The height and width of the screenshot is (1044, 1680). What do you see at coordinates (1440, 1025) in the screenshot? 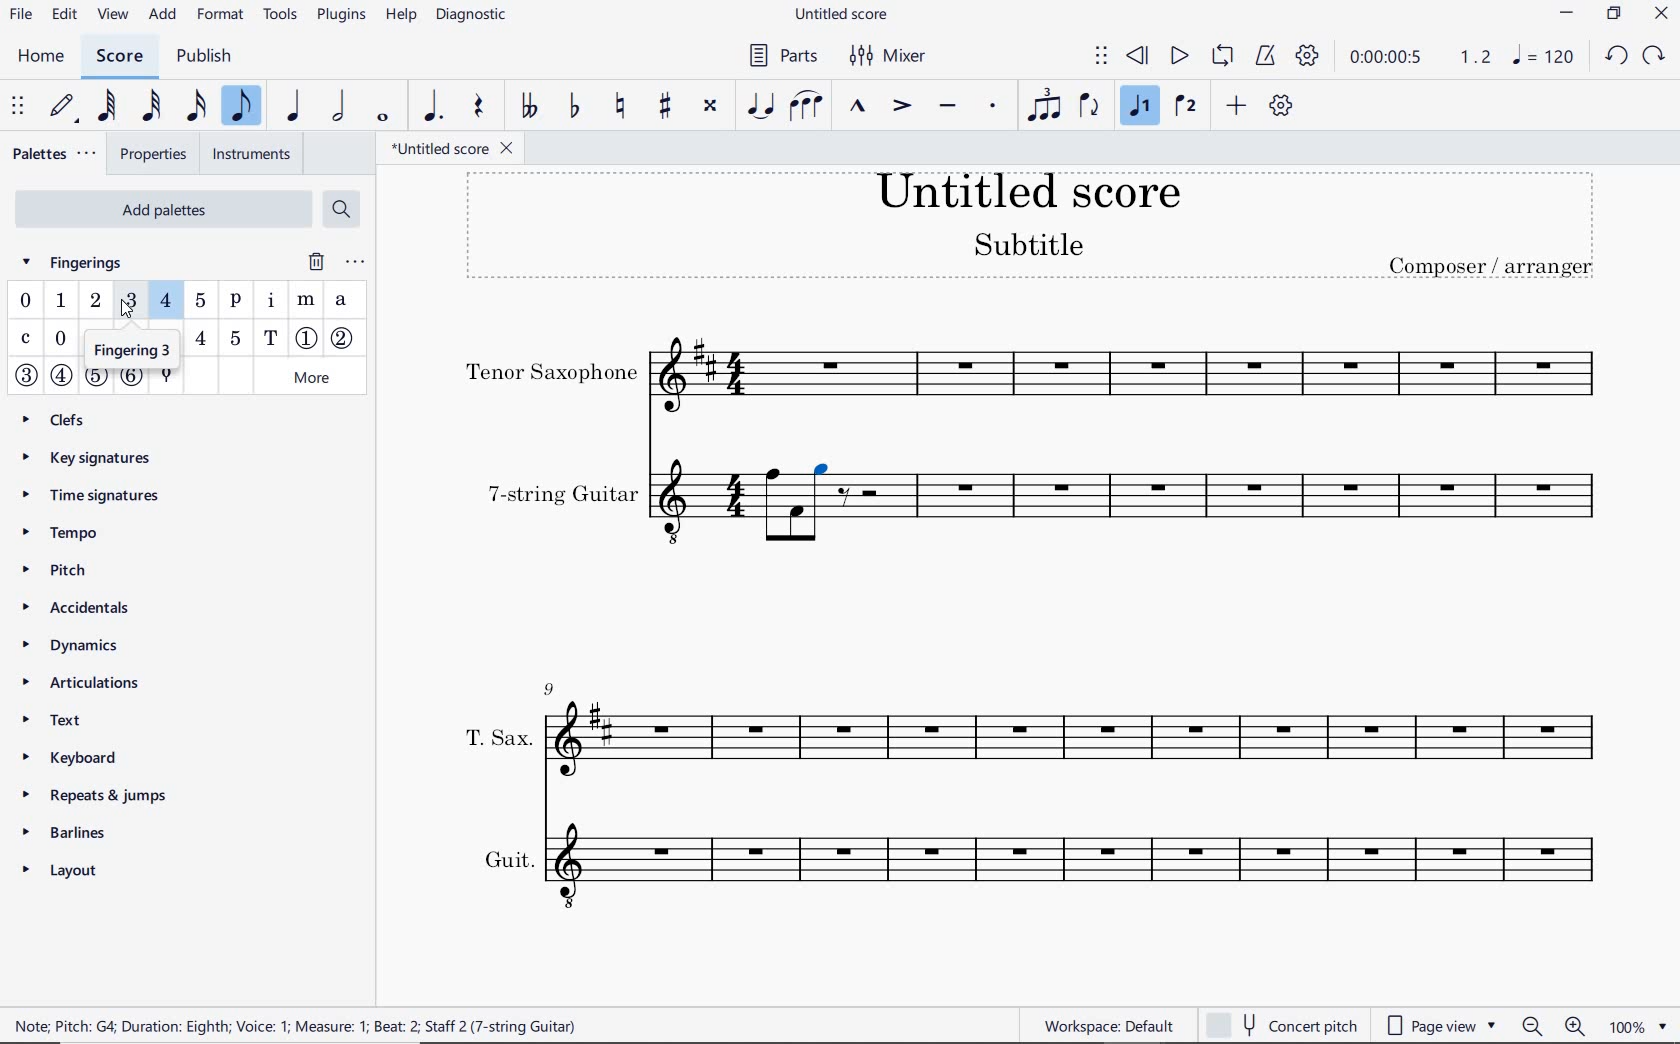
I see `PAGE VIEW` at bounding box center [1440, 1025].